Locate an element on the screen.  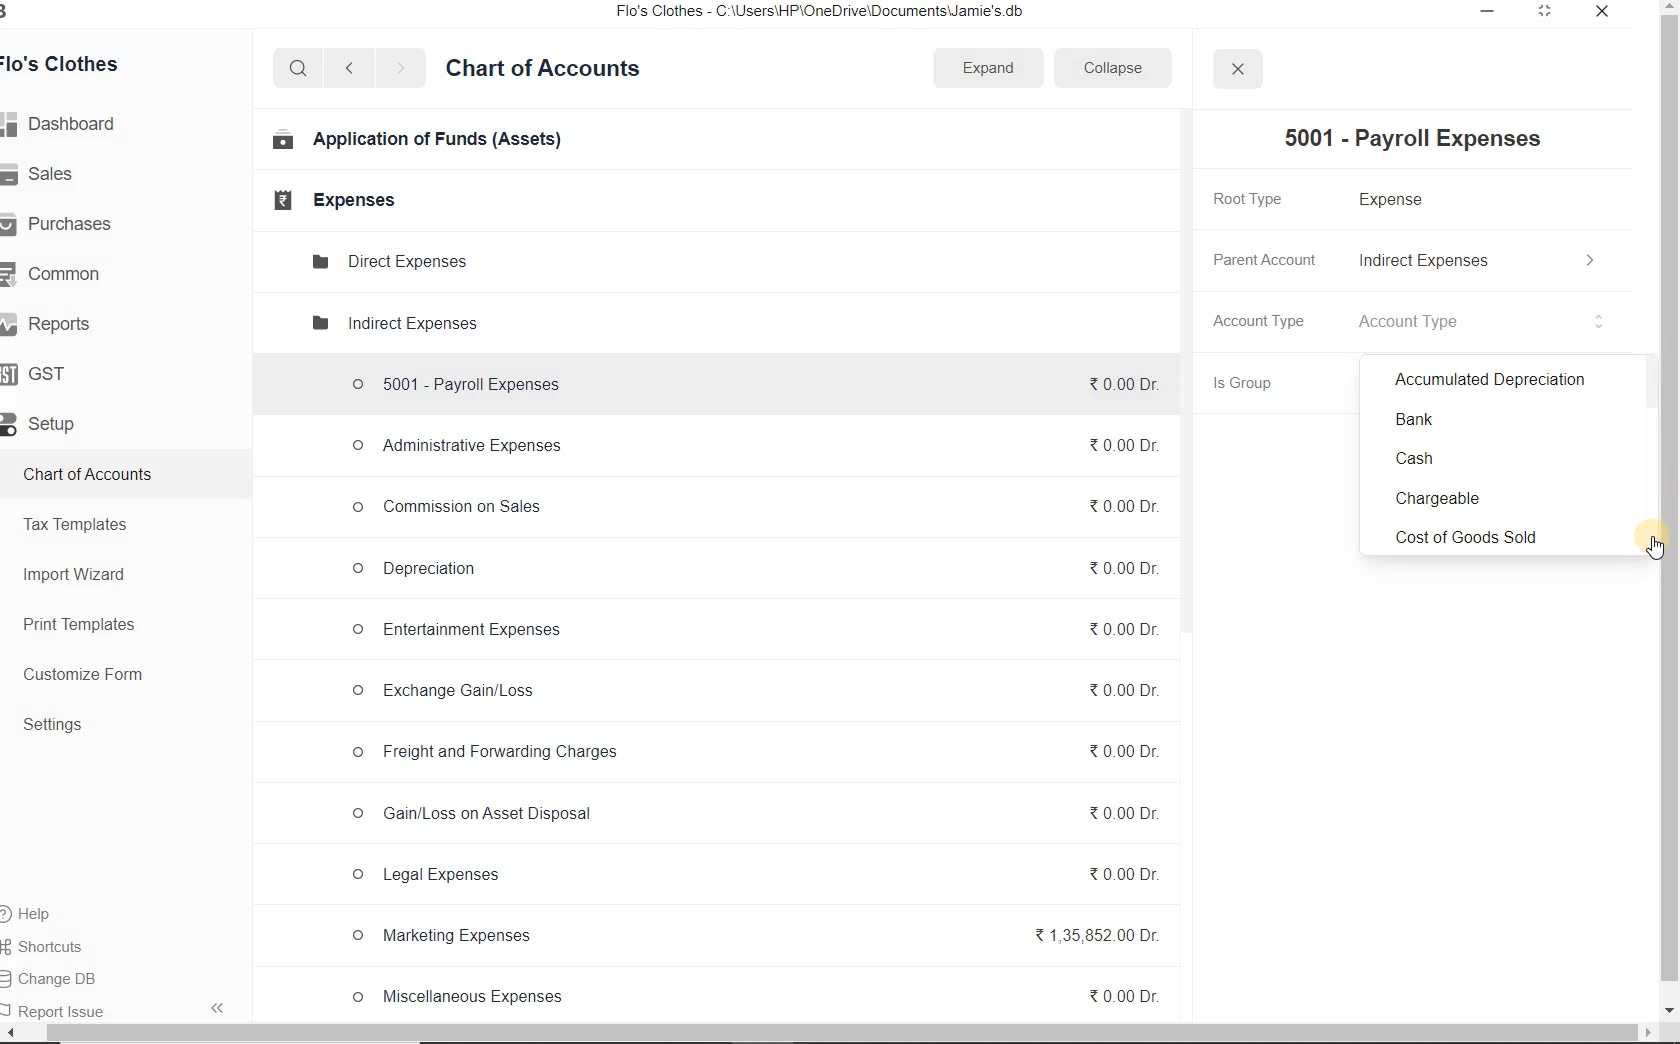
vertical scrollbar is located at coordinates (1647, 383).